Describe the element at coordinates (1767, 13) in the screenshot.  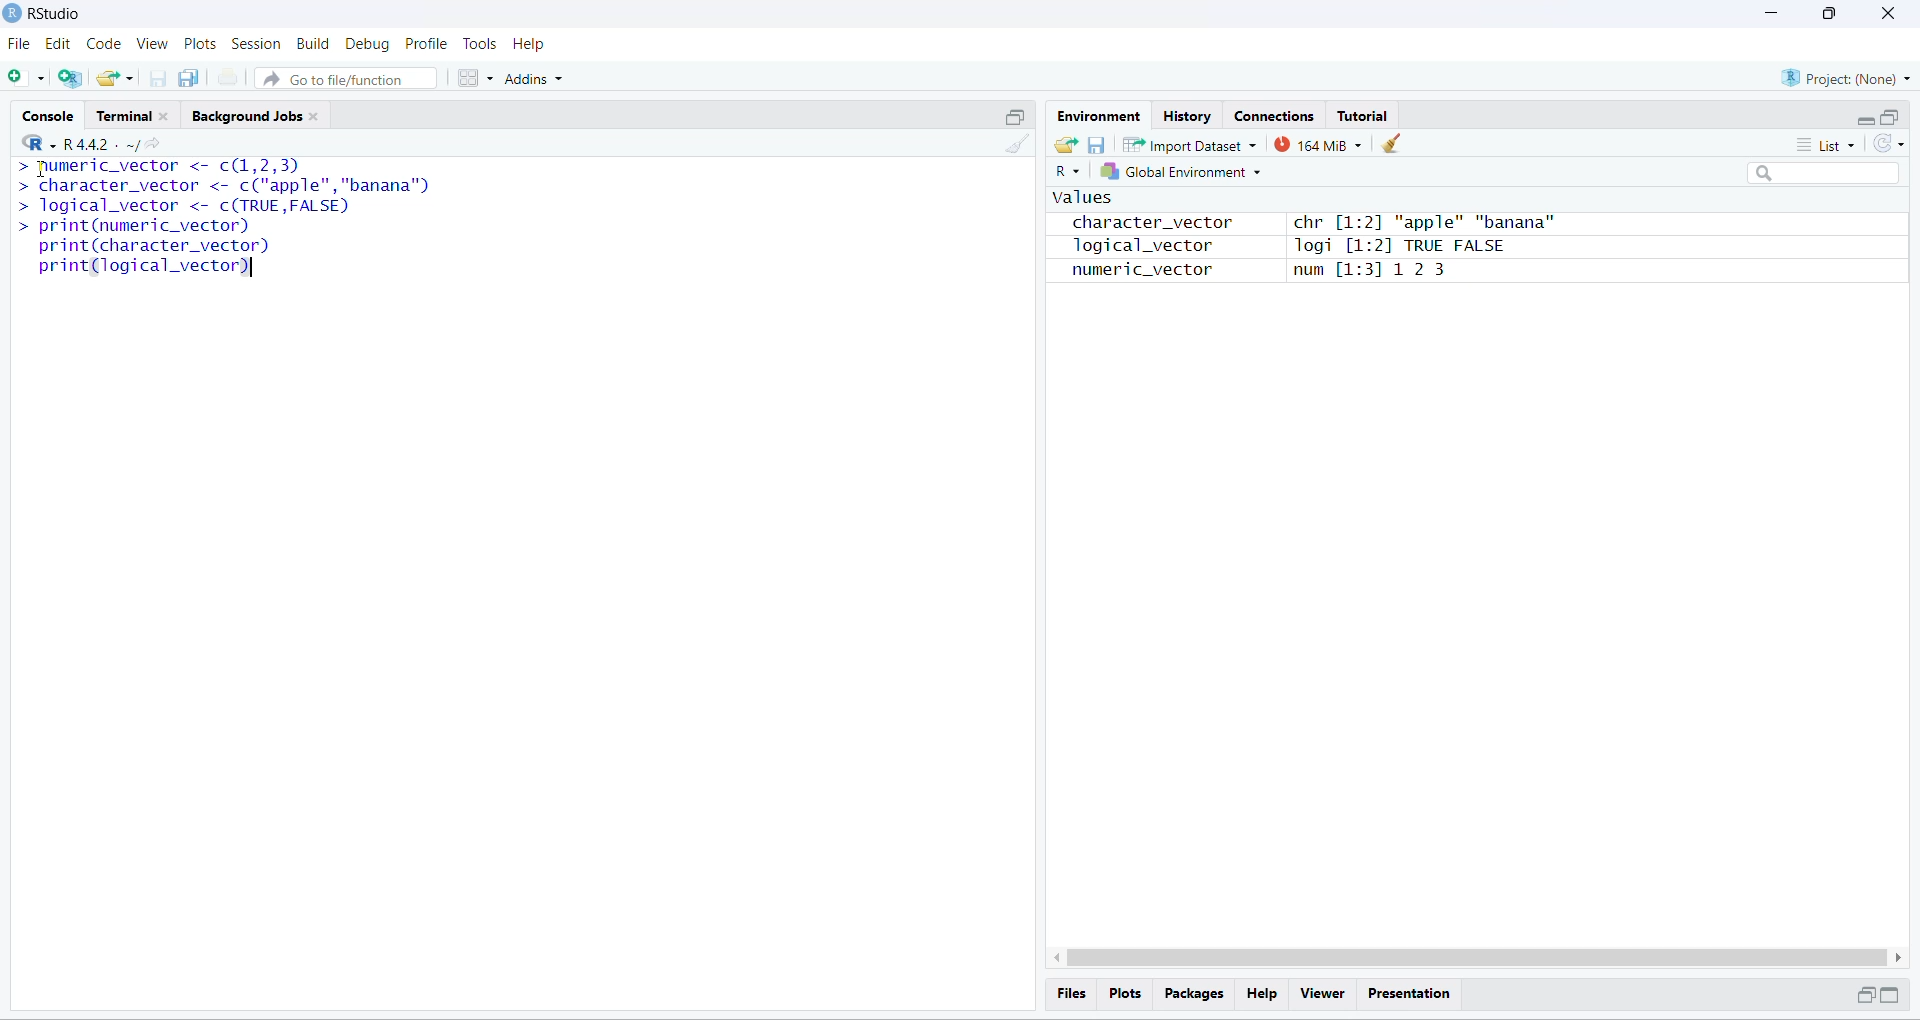
I see `minimize` at that location.